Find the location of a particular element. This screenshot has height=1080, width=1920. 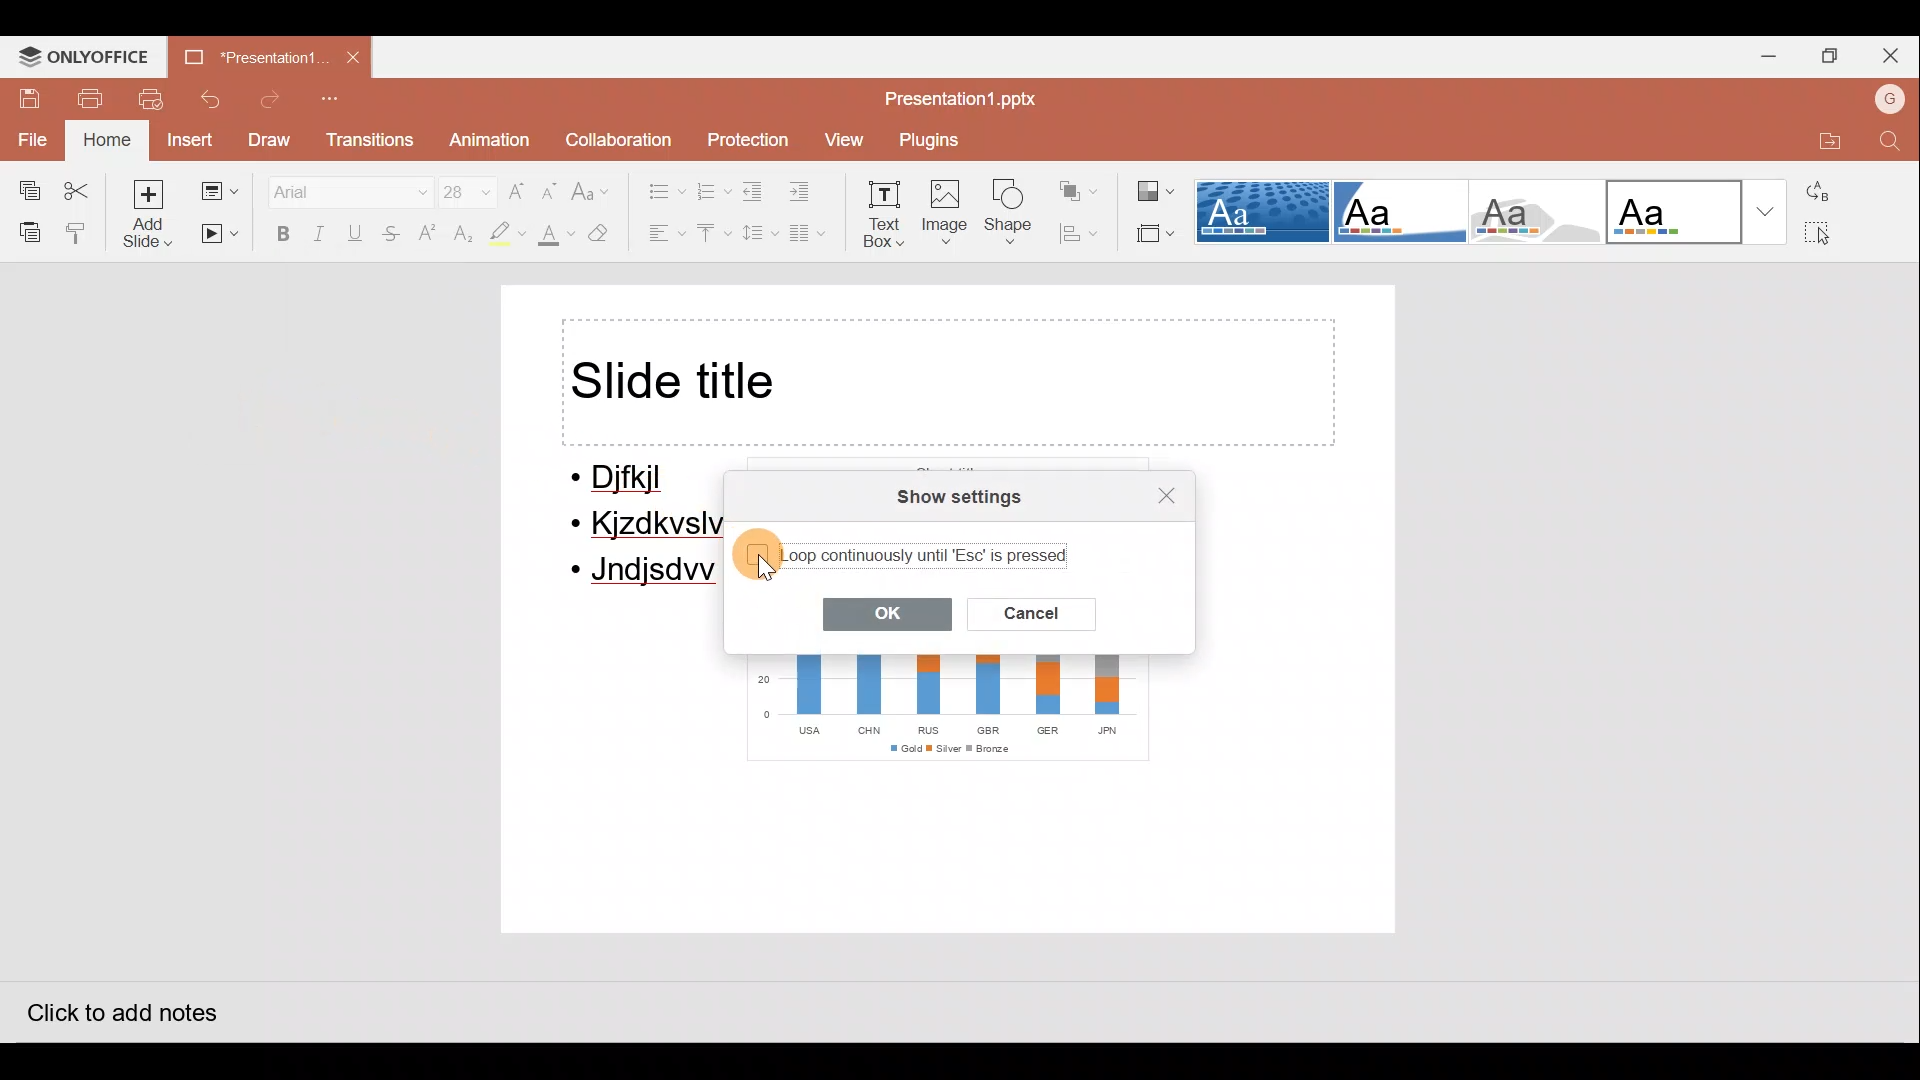

Underline is located at coordinates (350, 232).